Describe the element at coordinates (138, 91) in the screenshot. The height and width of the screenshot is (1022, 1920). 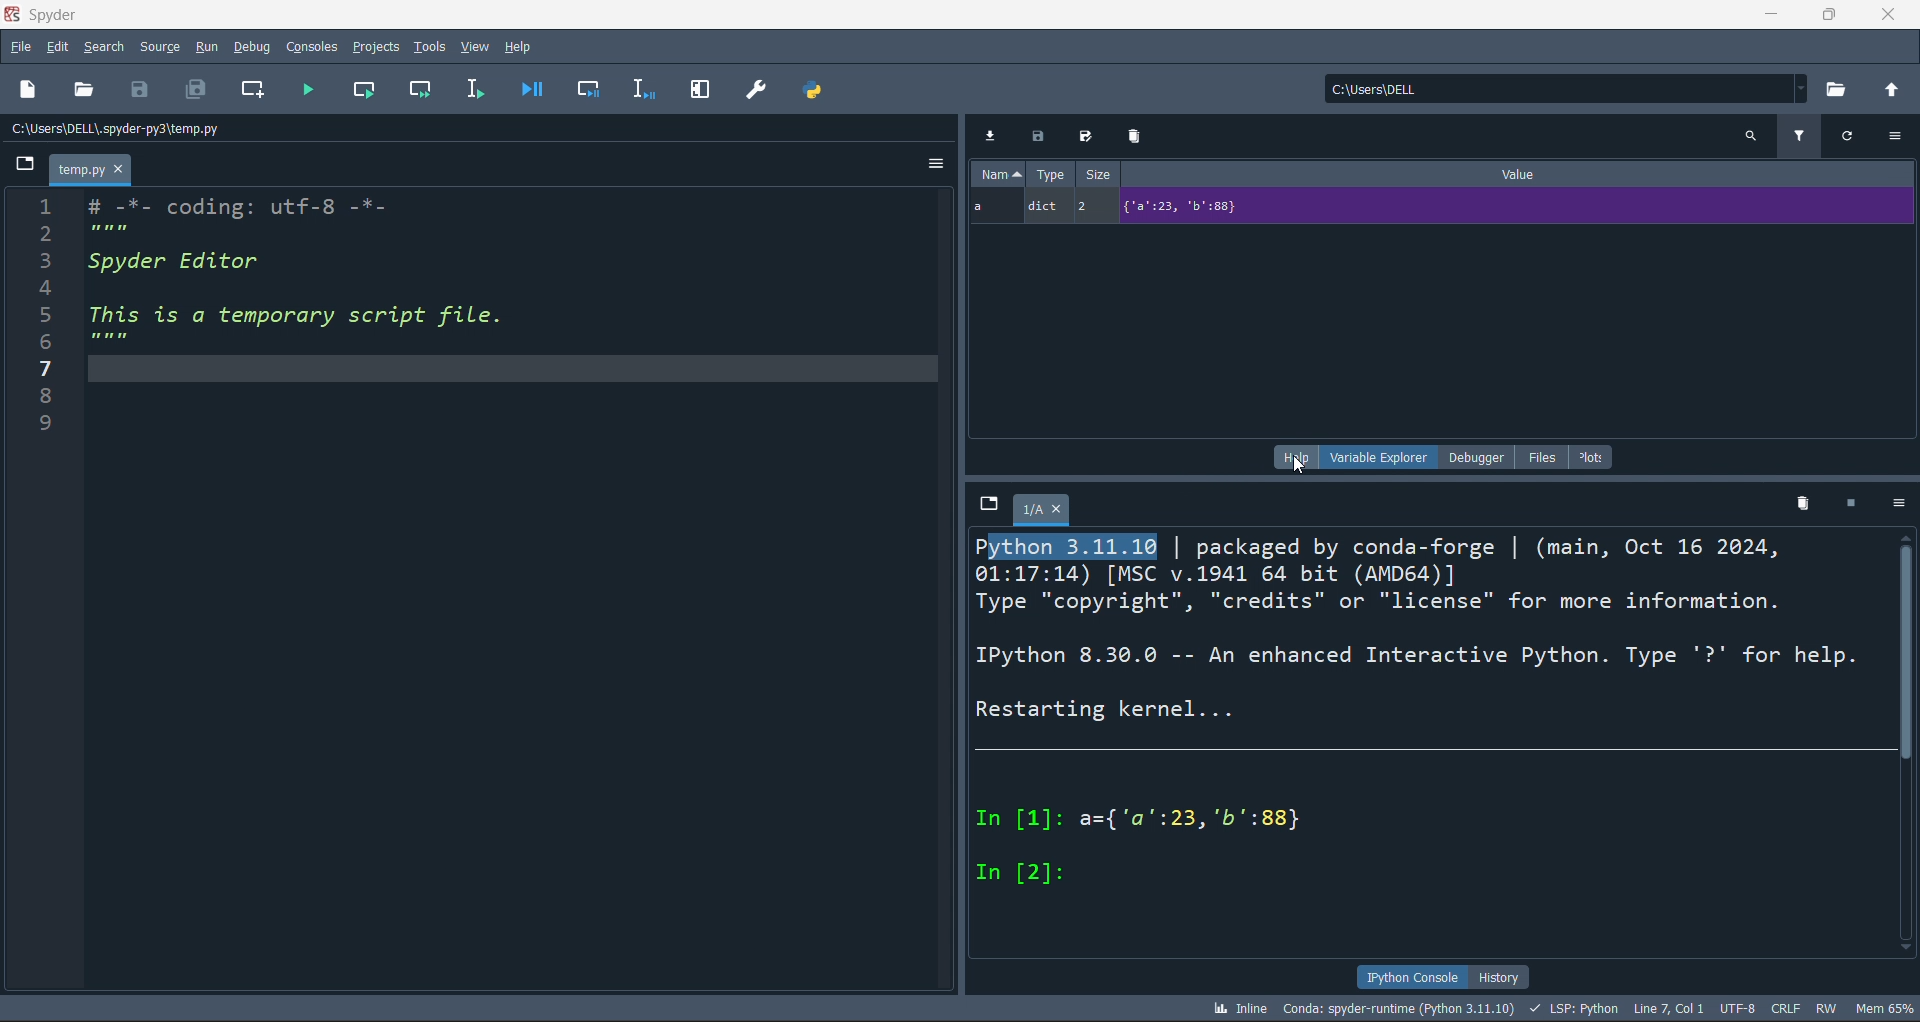
I see `save` at that location.